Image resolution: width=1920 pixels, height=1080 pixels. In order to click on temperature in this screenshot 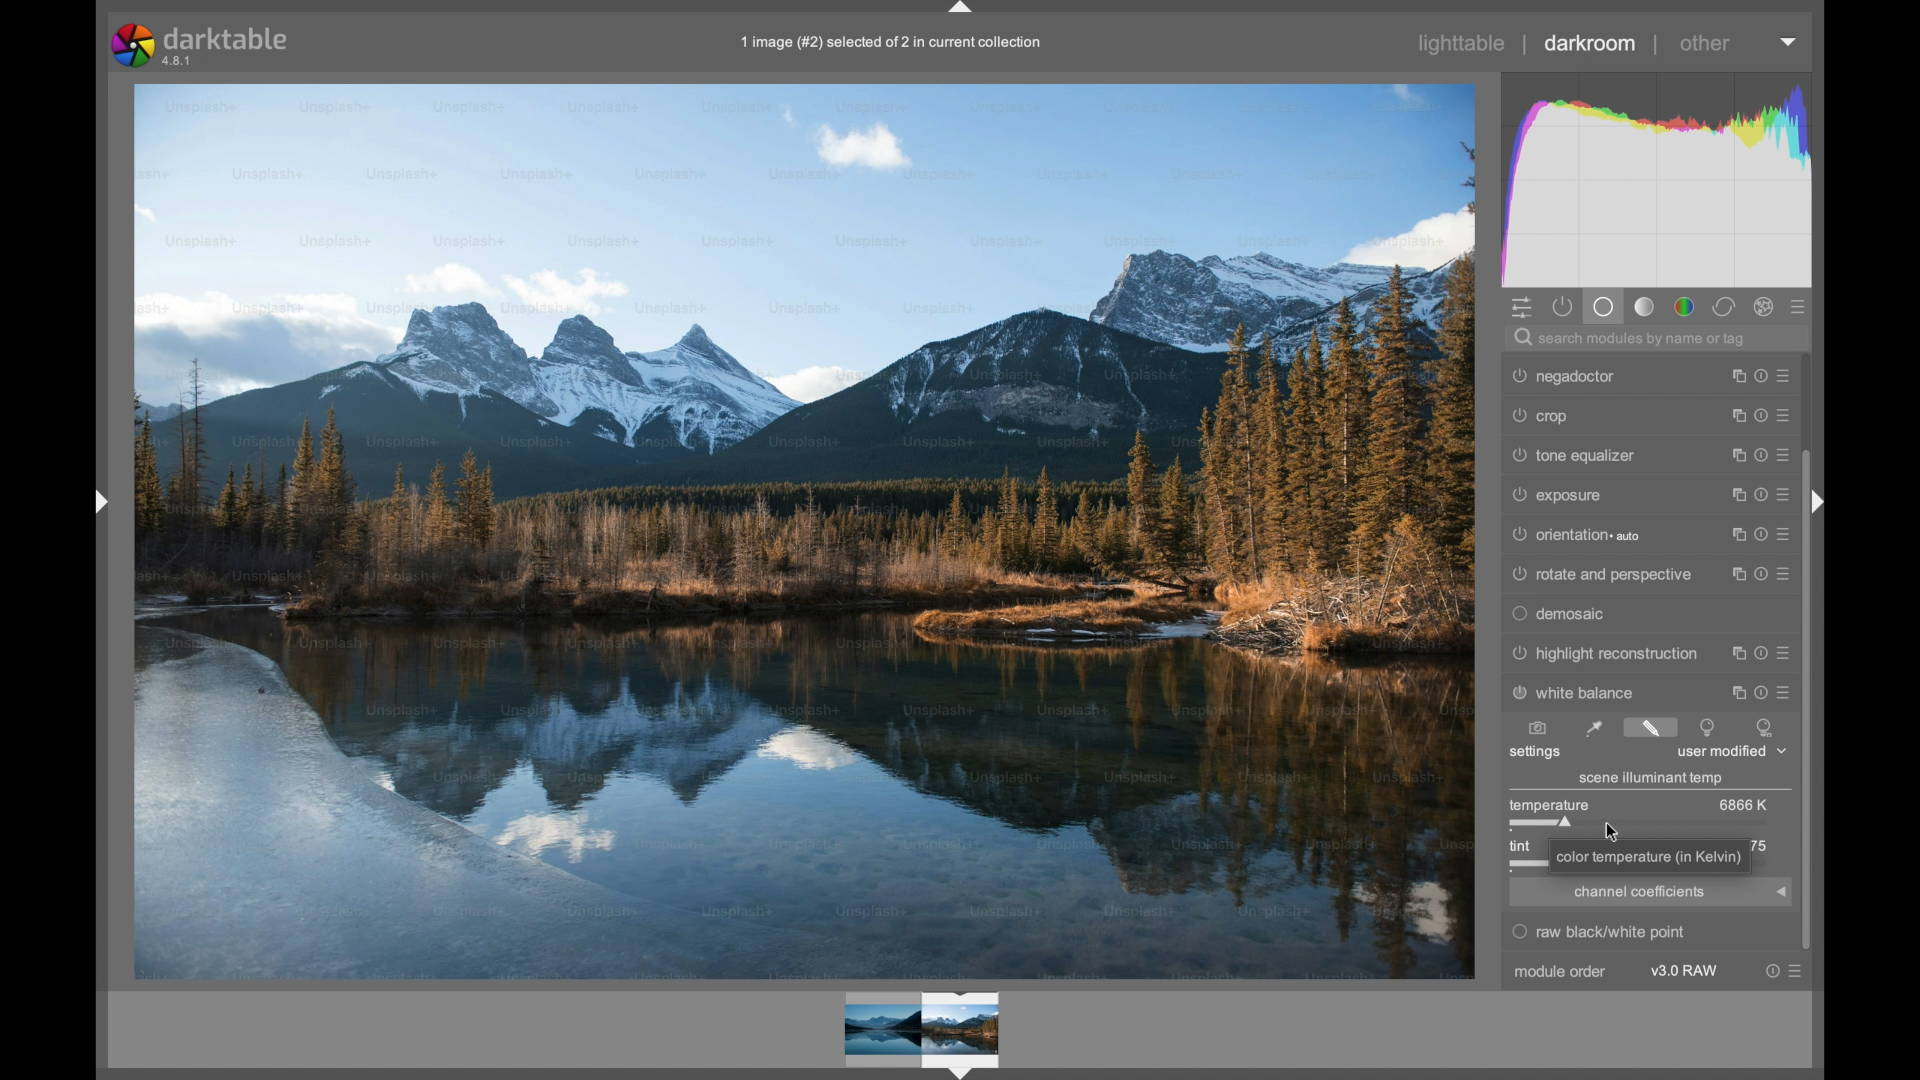, I will do `click(1550, 805)`.